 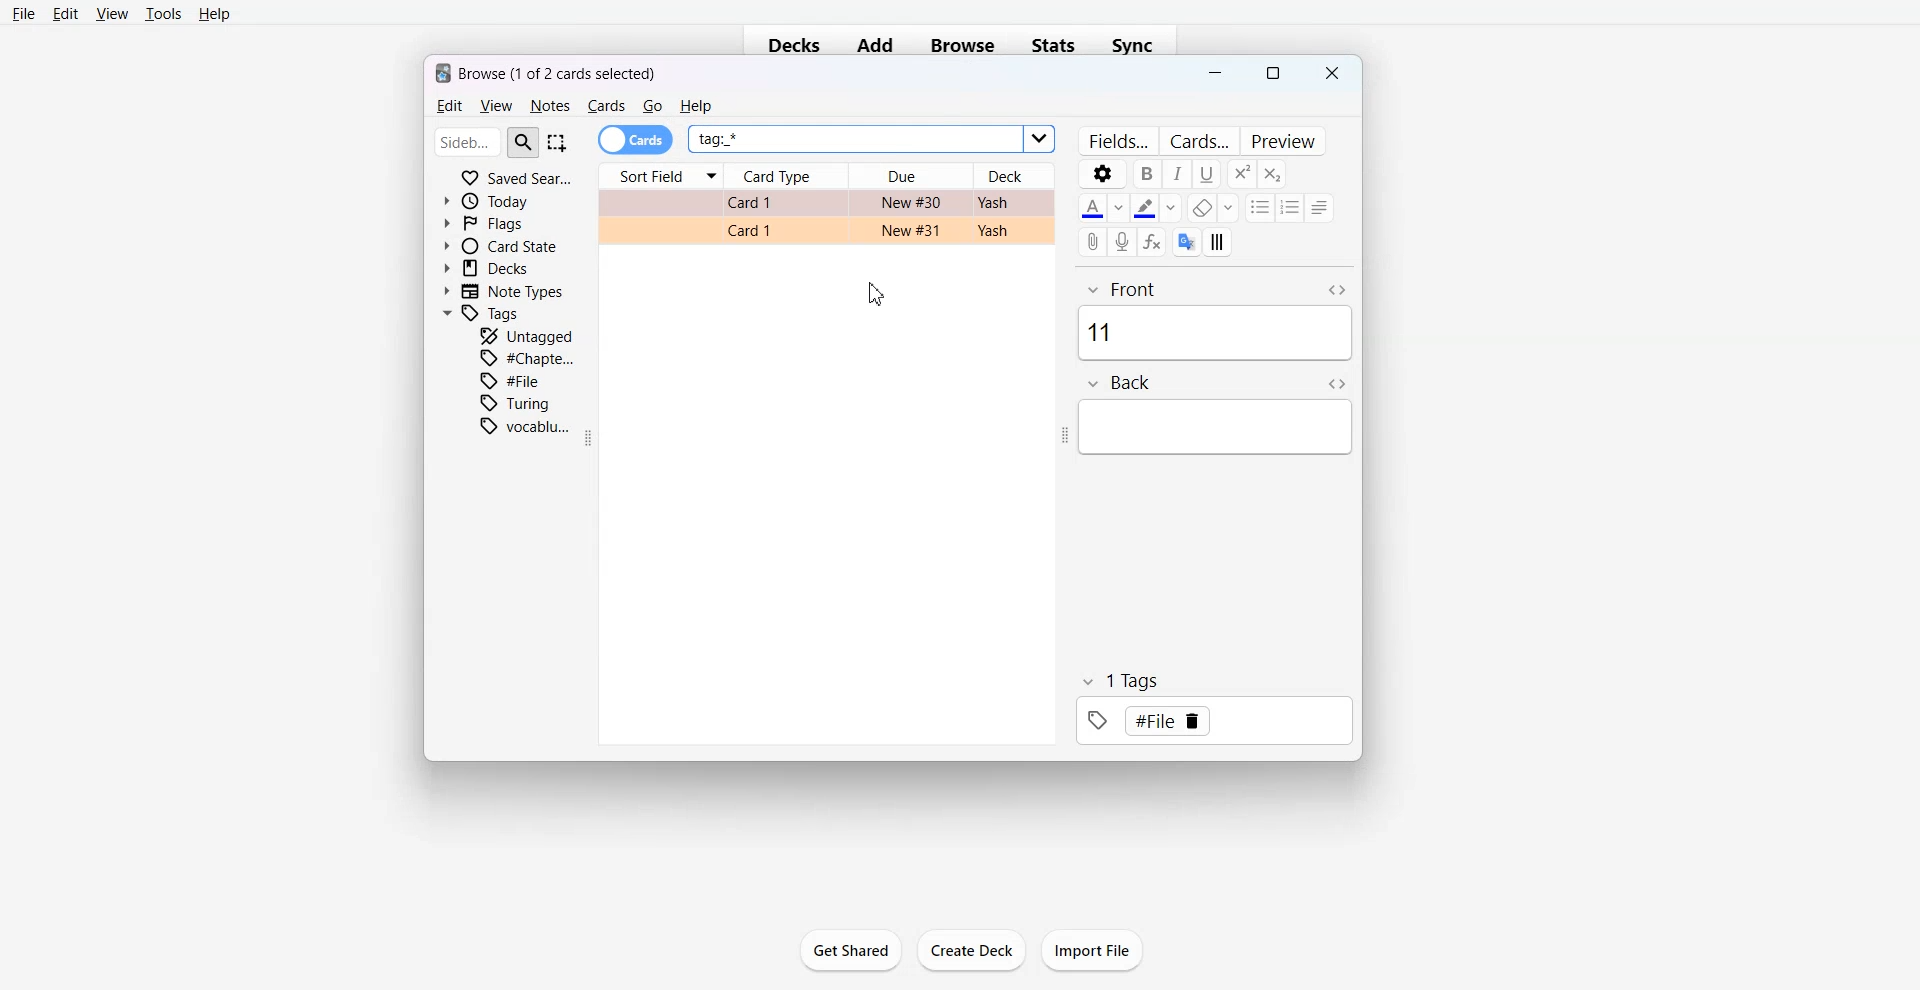 What do you see at coordinates (1094, 242) in the screenshot?
I see `Attached File` at bounding box center [1094, 242].